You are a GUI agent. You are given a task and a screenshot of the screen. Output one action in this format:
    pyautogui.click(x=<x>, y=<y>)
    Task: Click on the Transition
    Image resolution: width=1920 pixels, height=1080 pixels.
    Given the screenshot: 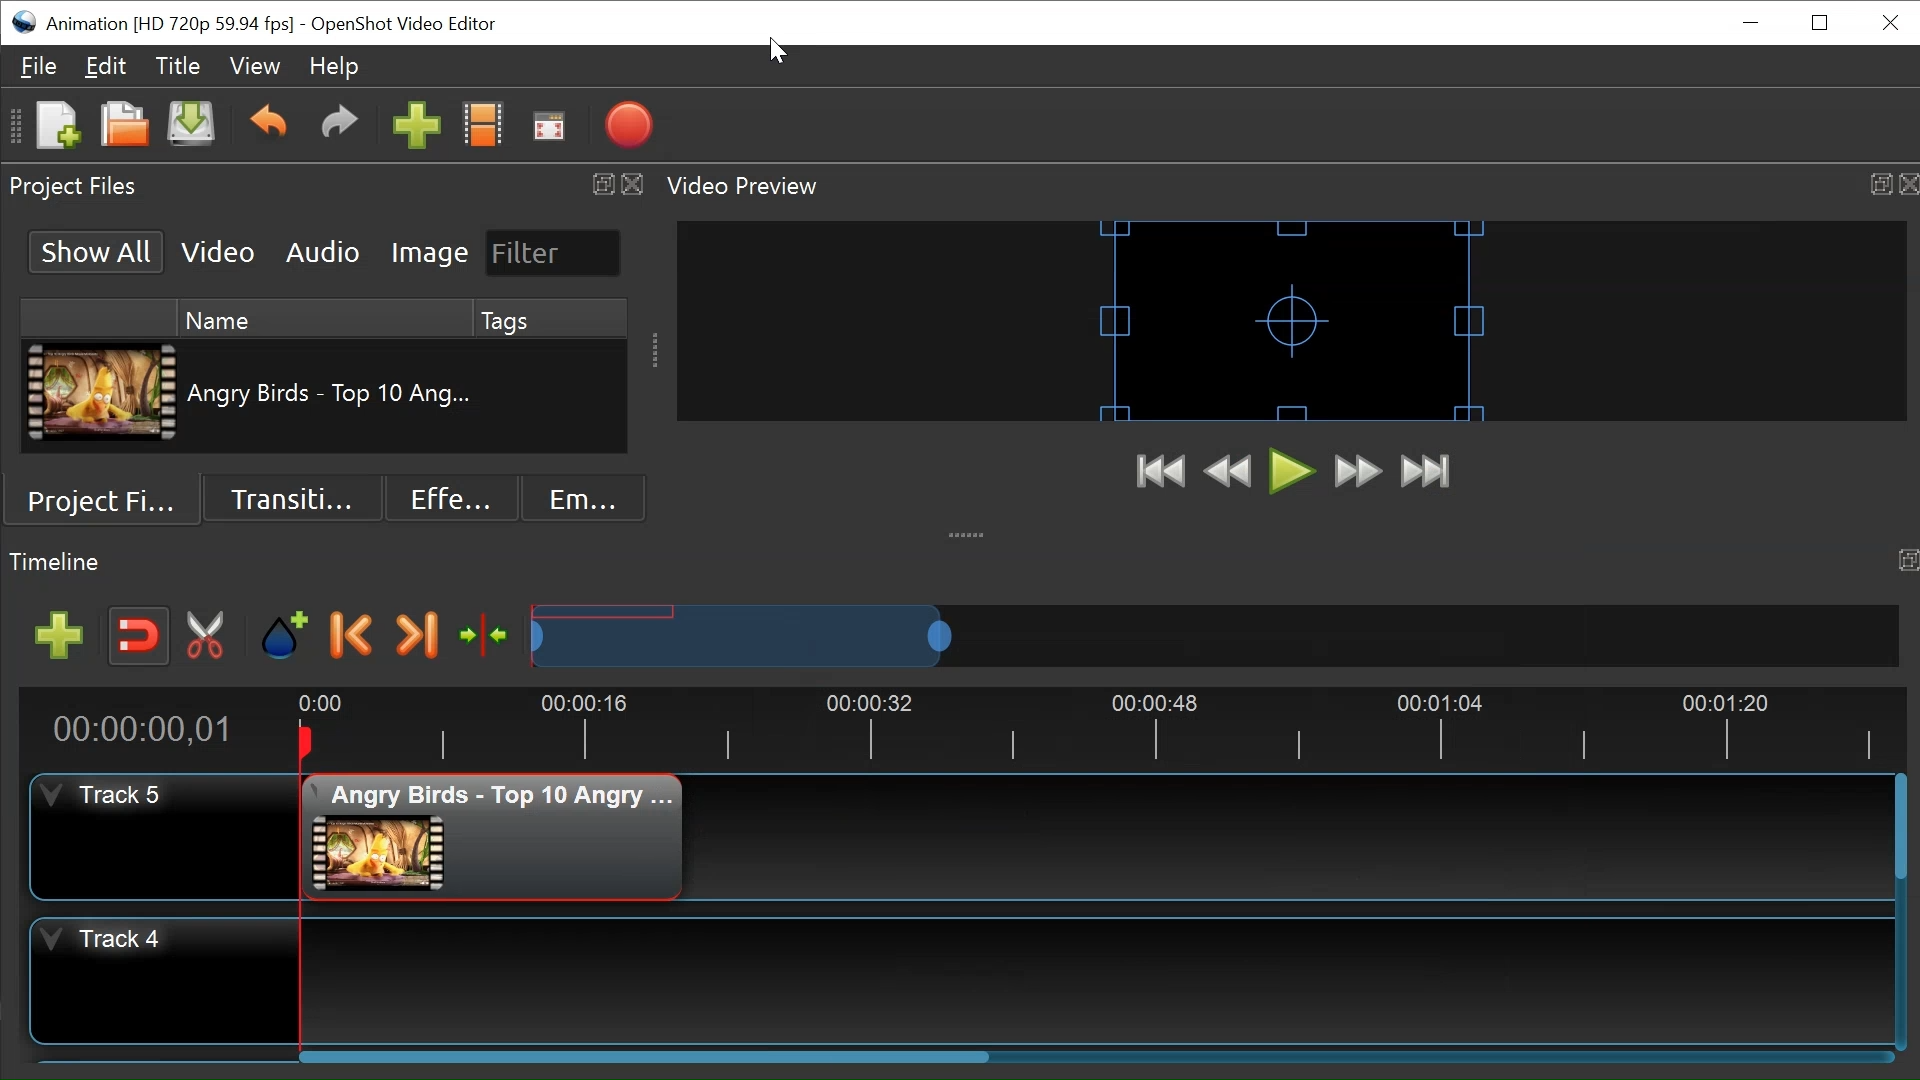 What is the action you would take?
    pyautogui.click(x=293, y=499)
    